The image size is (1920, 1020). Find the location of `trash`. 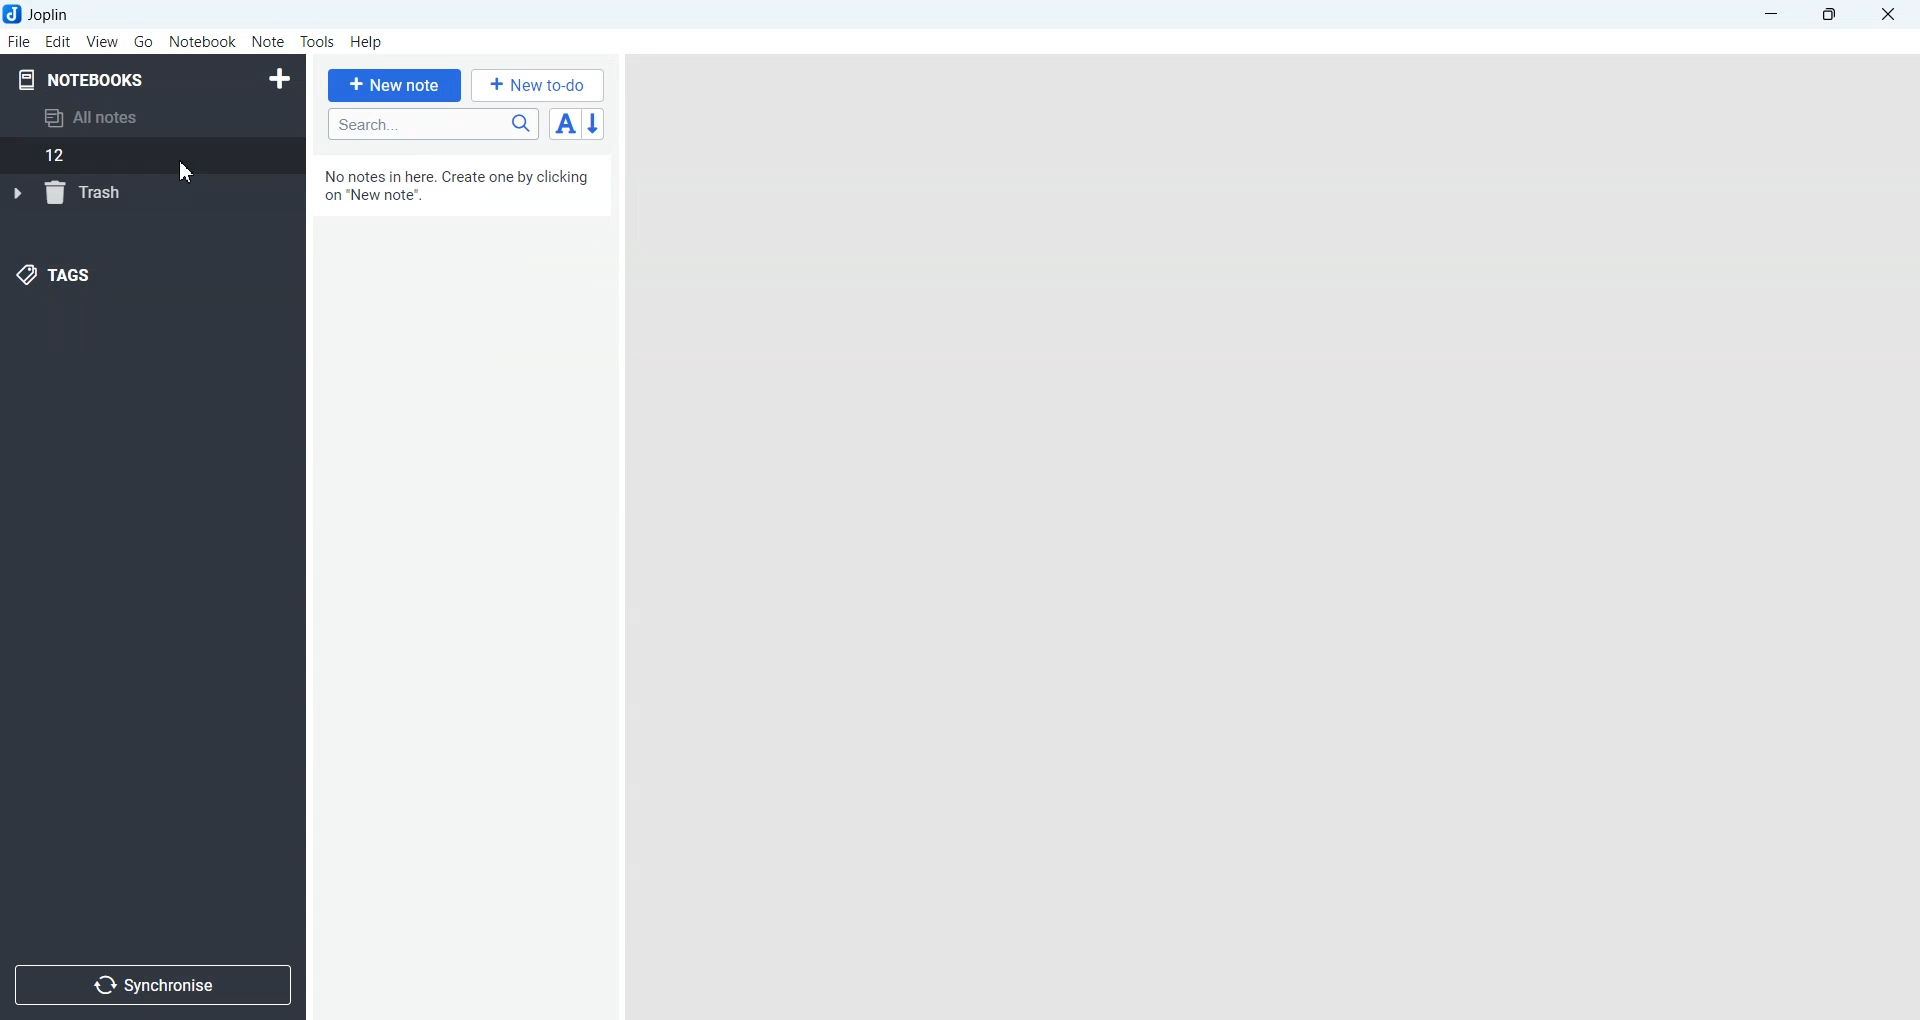

trash is located at coordinates (74, 193).